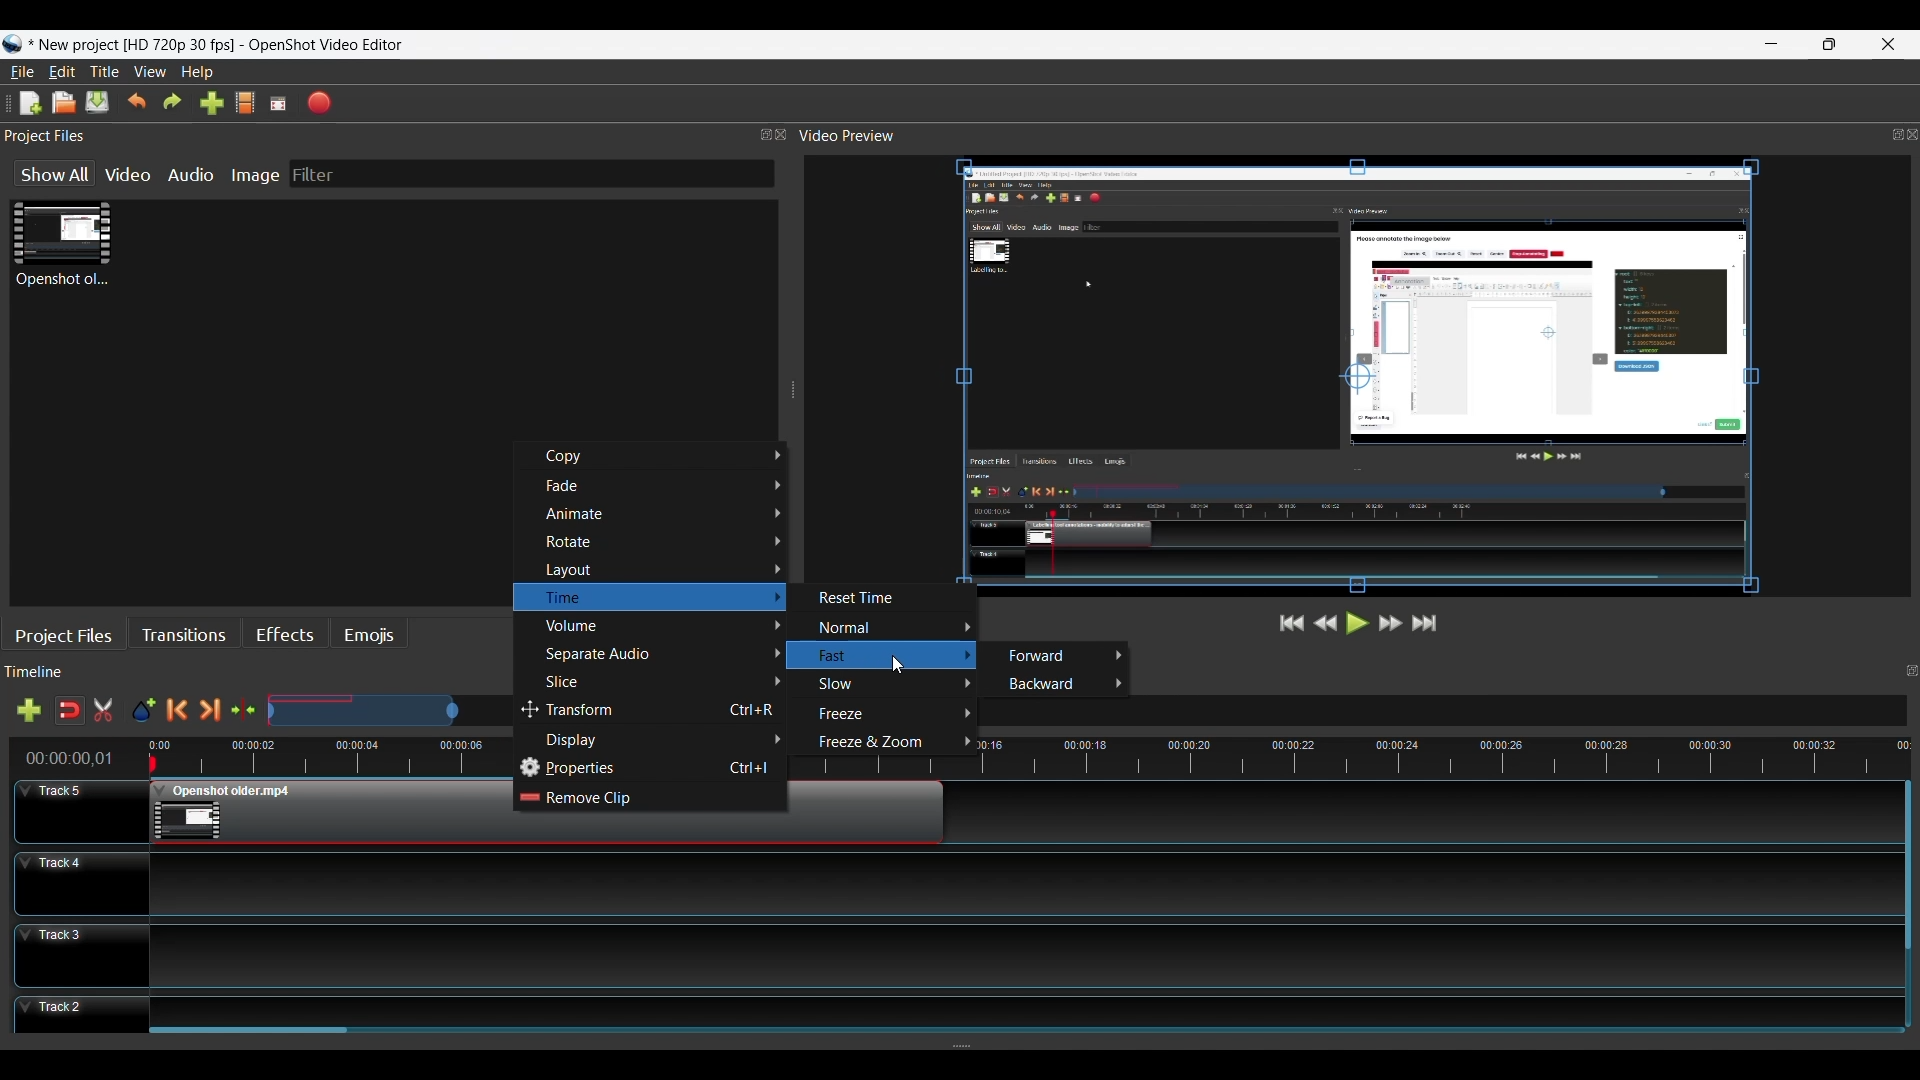 The height and width of the screenshot is (1080, 1920). Describe the element at coordinates (1907, 867) in the screenshot. I see `Vertical Scroll bar` at that location.